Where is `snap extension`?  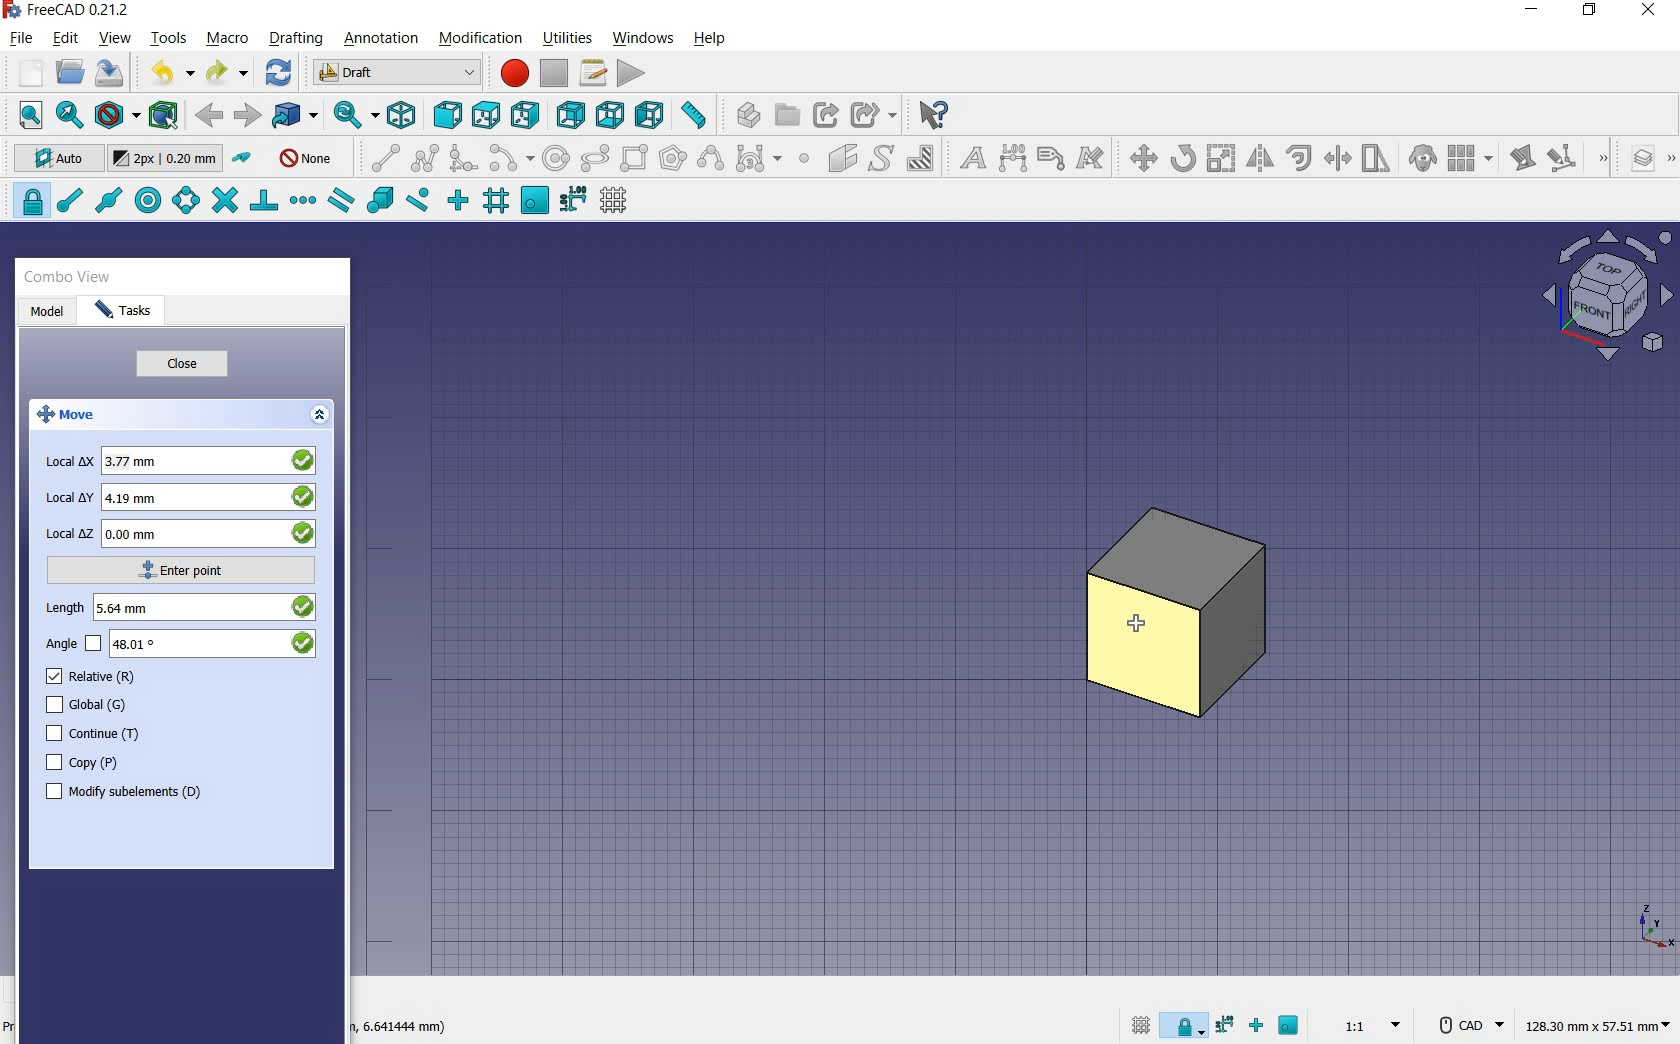 snap extension is located at coordinates (303, 201).